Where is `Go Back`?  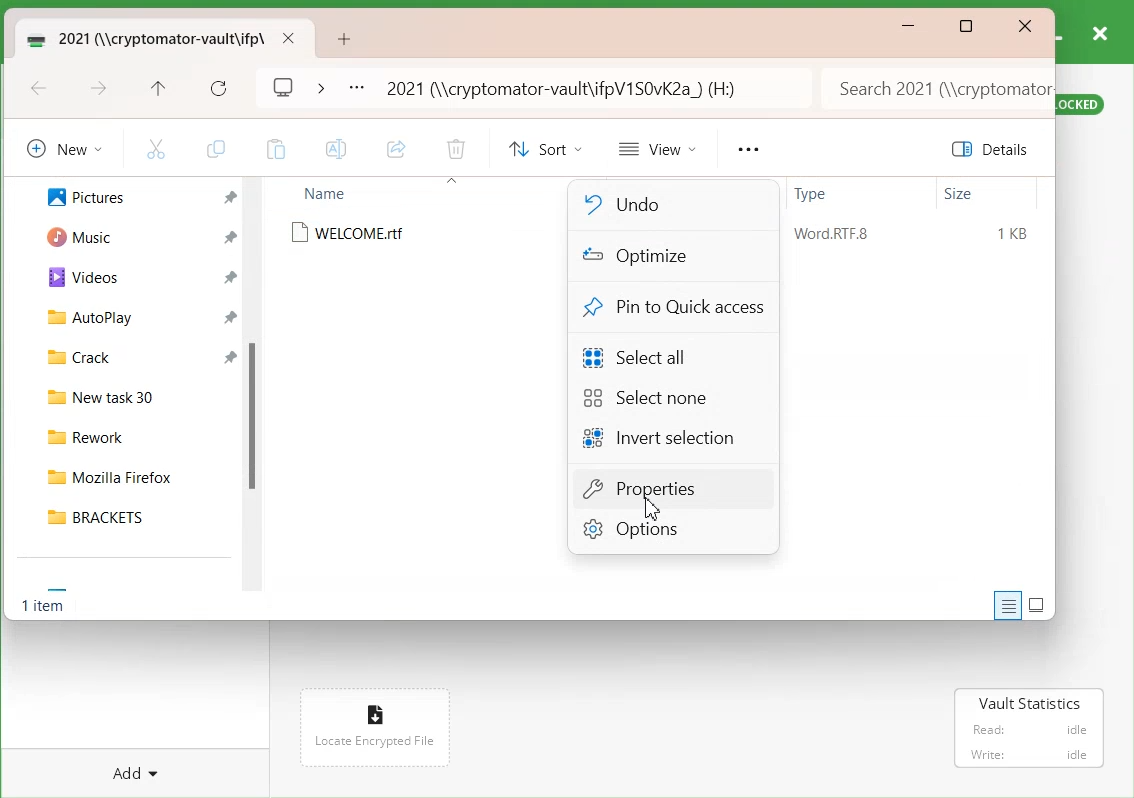
Go Back is located at coordinates (39, 90).